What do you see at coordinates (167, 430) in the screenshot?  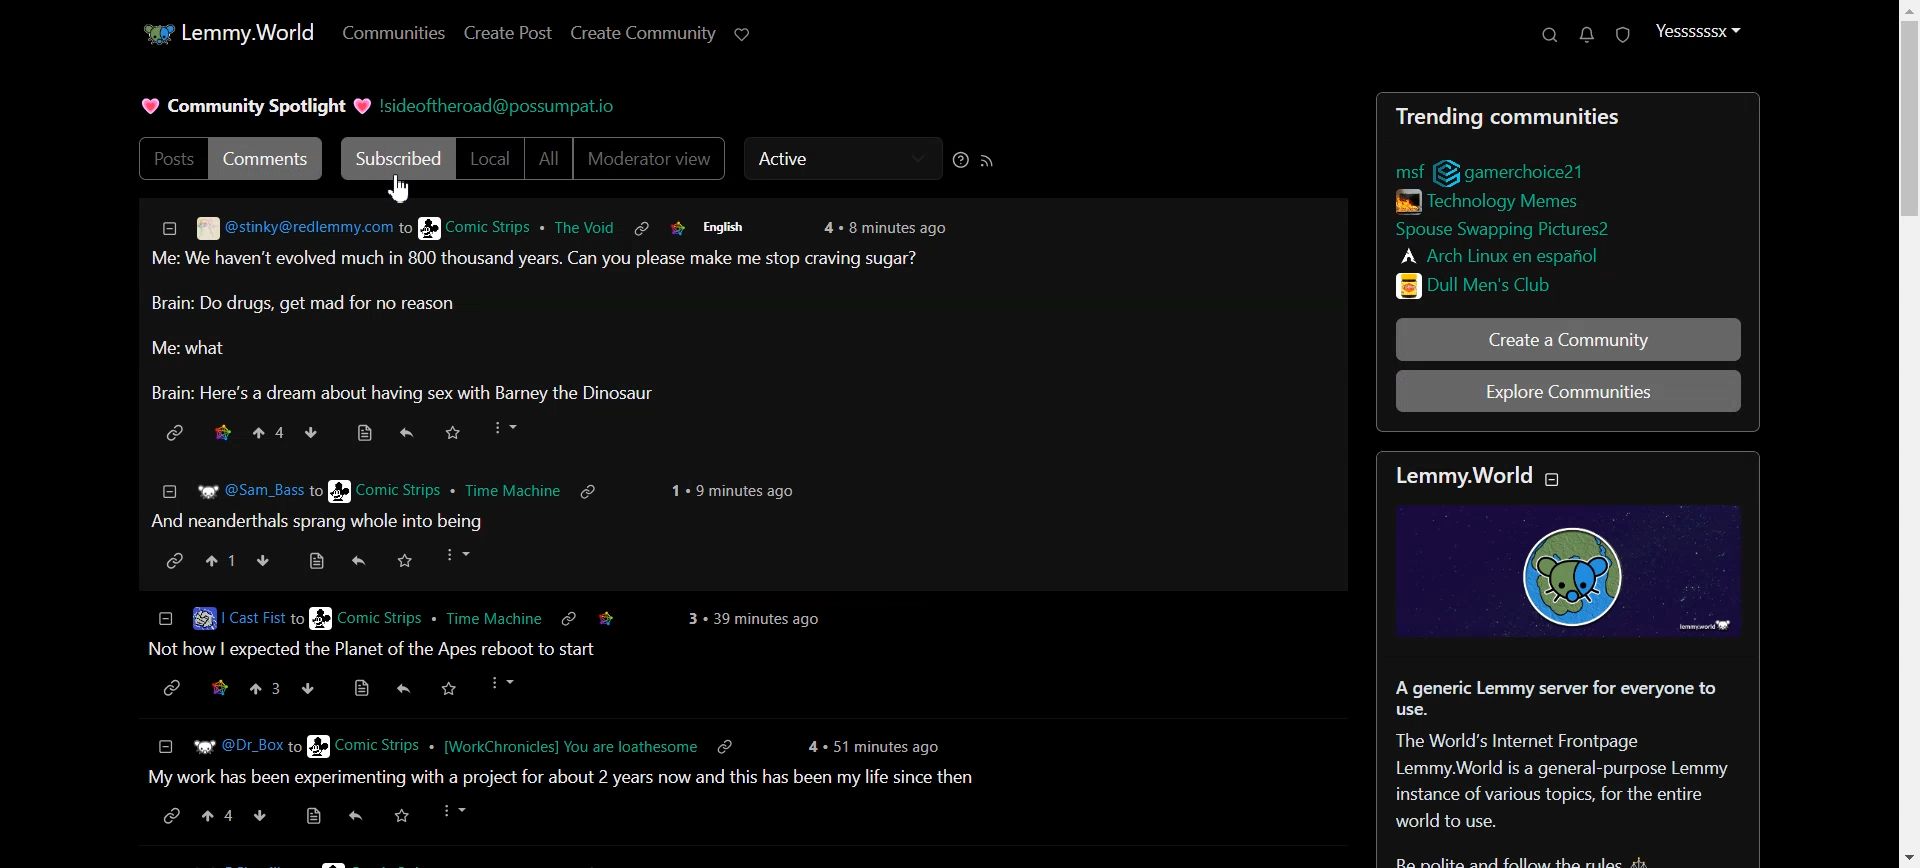 I see `link` at bounding box center [167, 430].